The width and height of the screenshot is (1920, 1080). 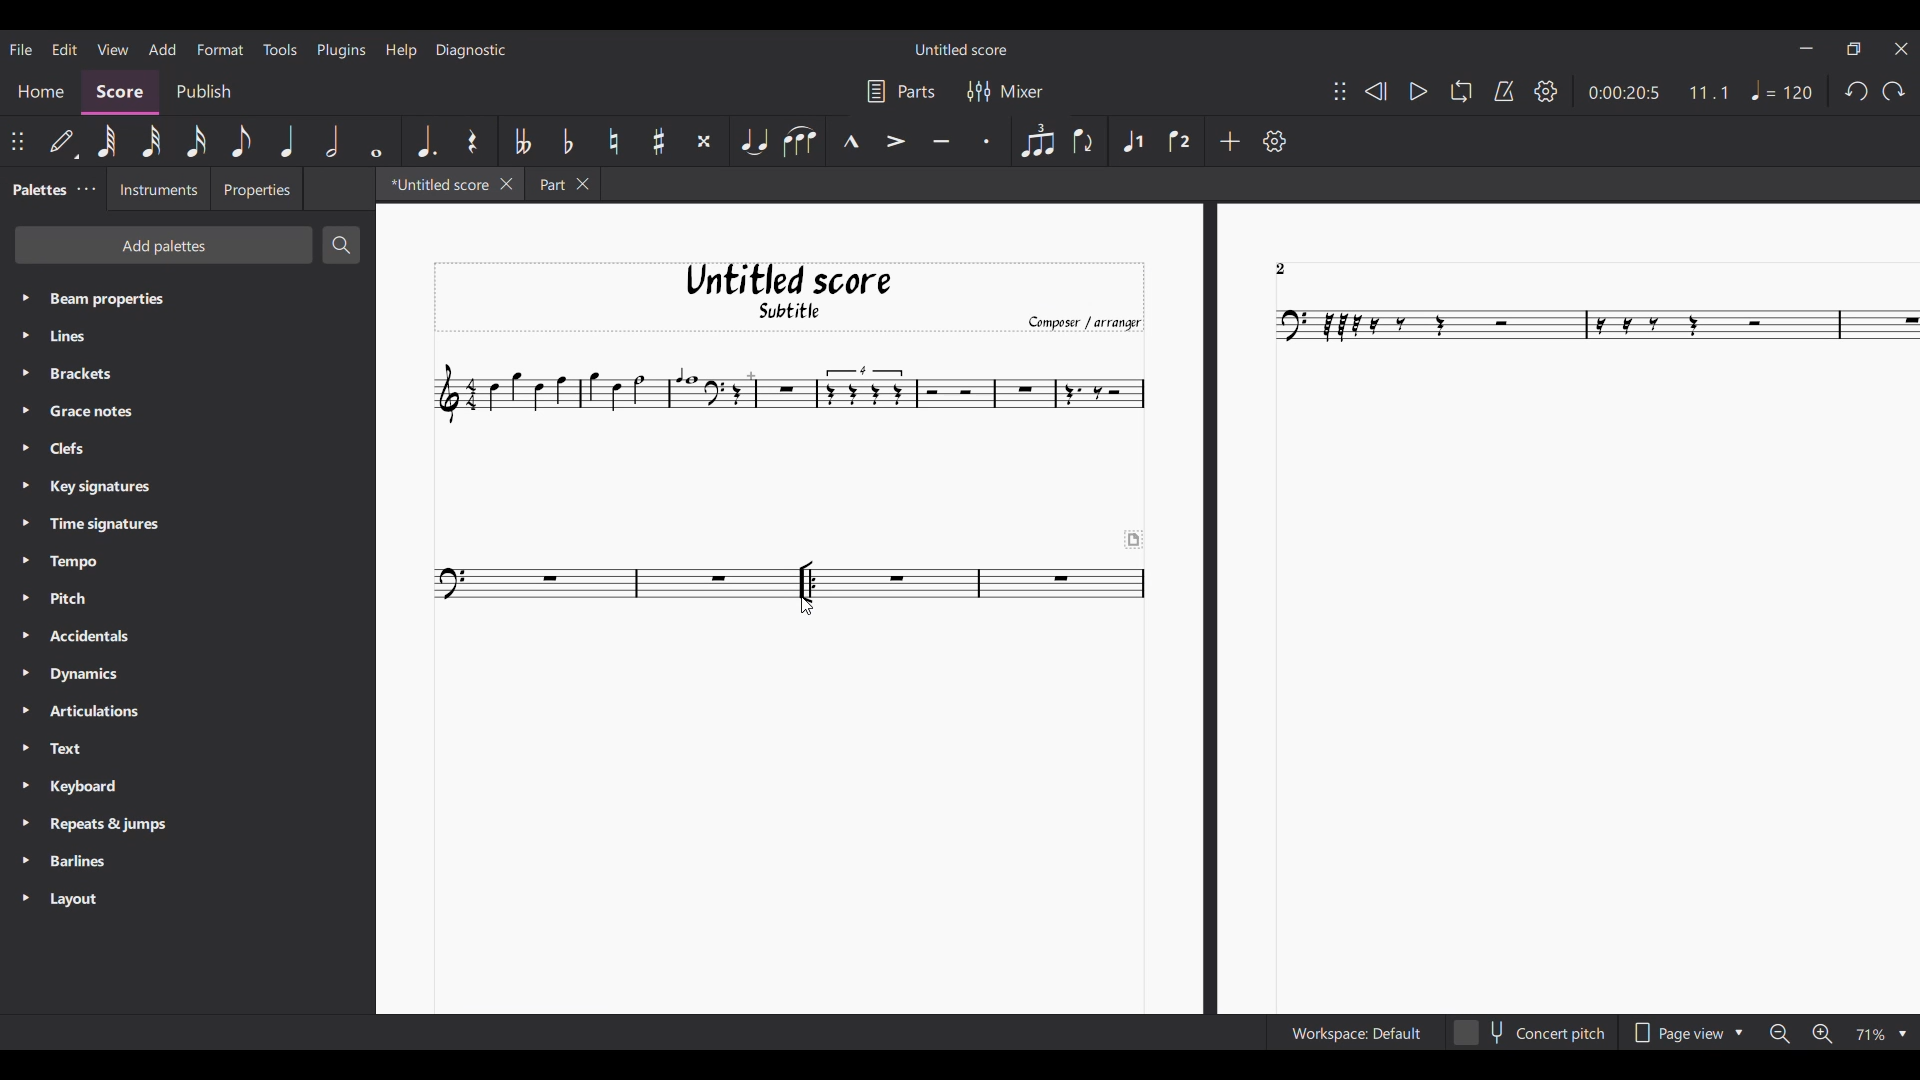 What do you see at coordinates (120, 93) in the screenshot?
I see `Score, current selection` at bounding box center [120, 93].